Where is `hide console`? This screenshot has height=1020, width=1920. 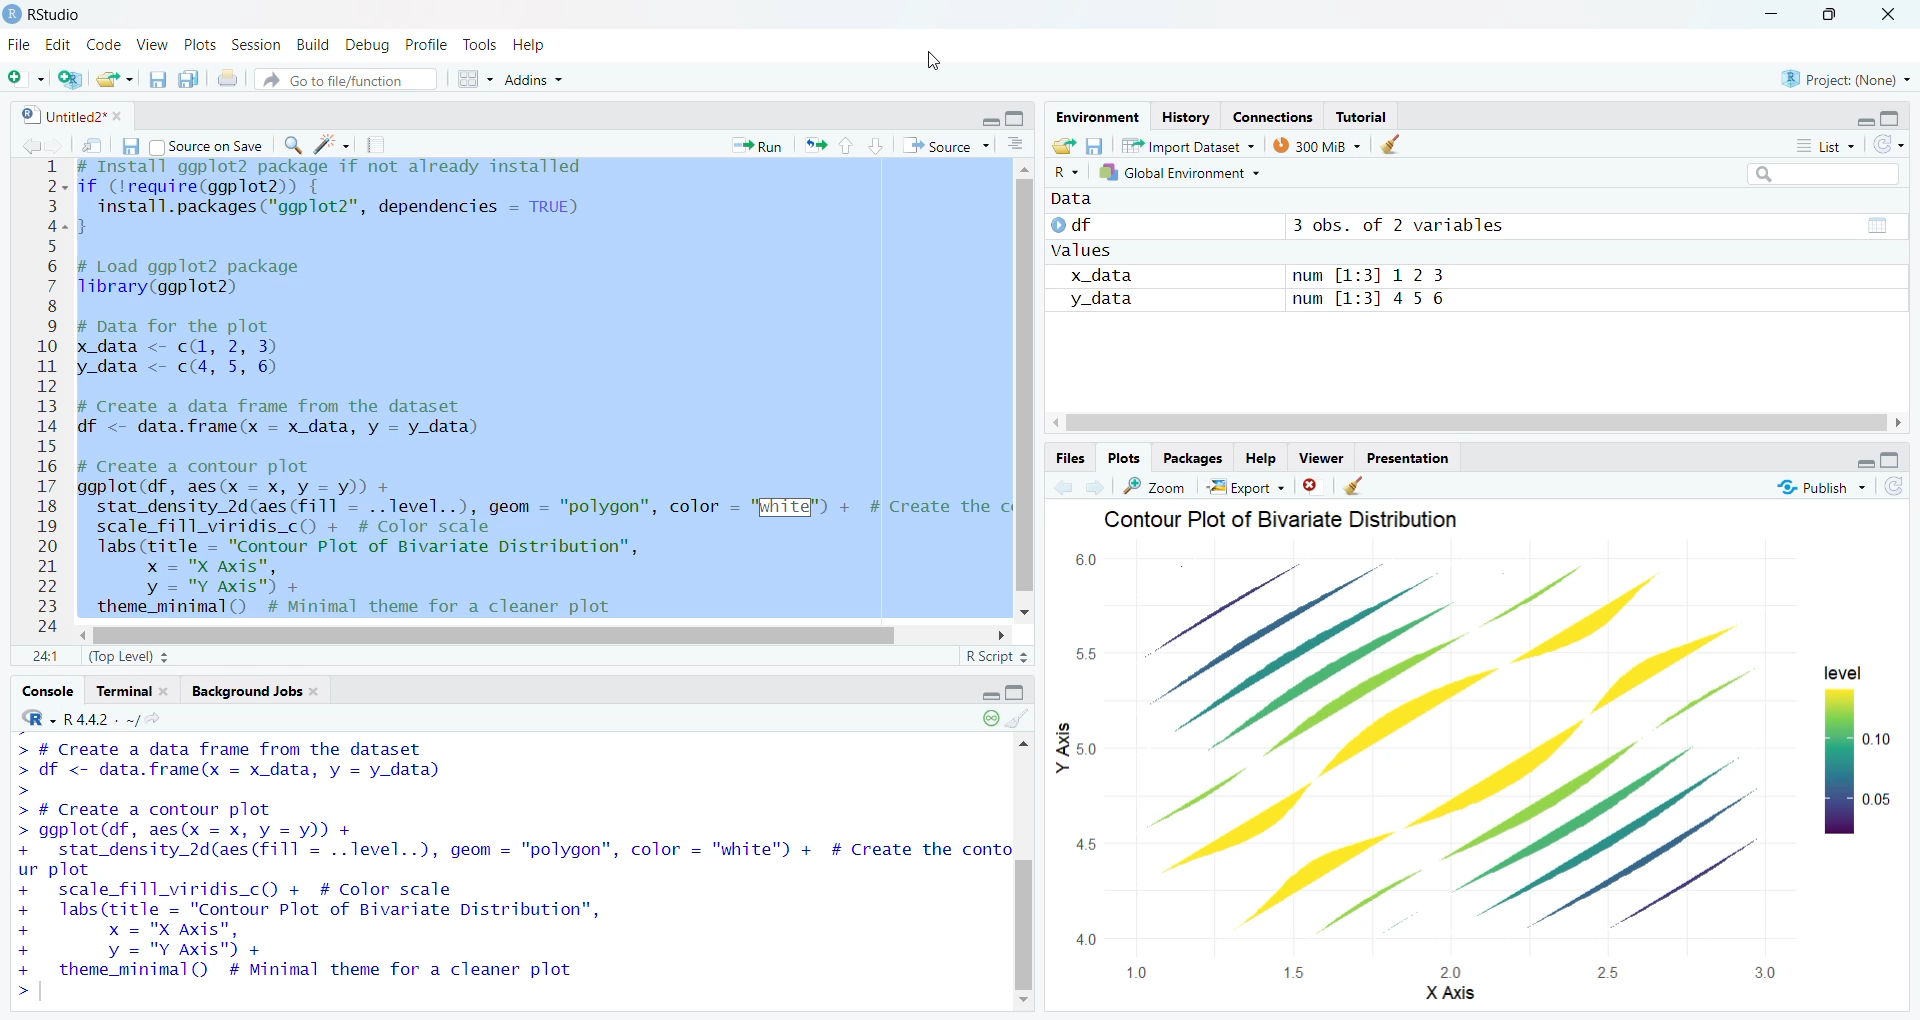
hide console is located at coordinates (1016, 120).